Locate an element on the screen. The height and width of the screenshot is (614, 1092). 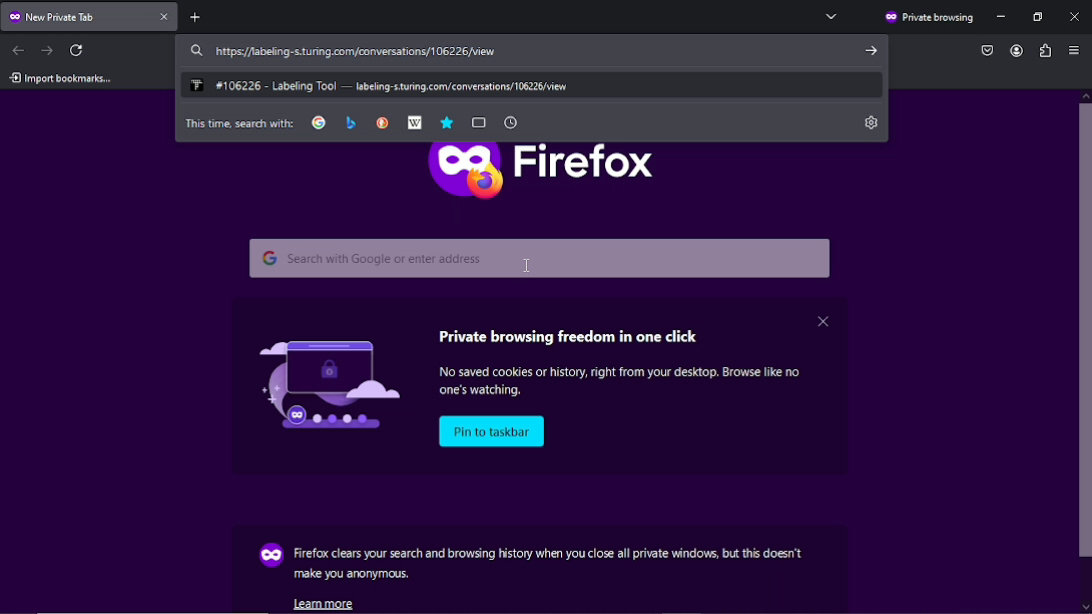
Learn more is located at coordinates (329, 603).